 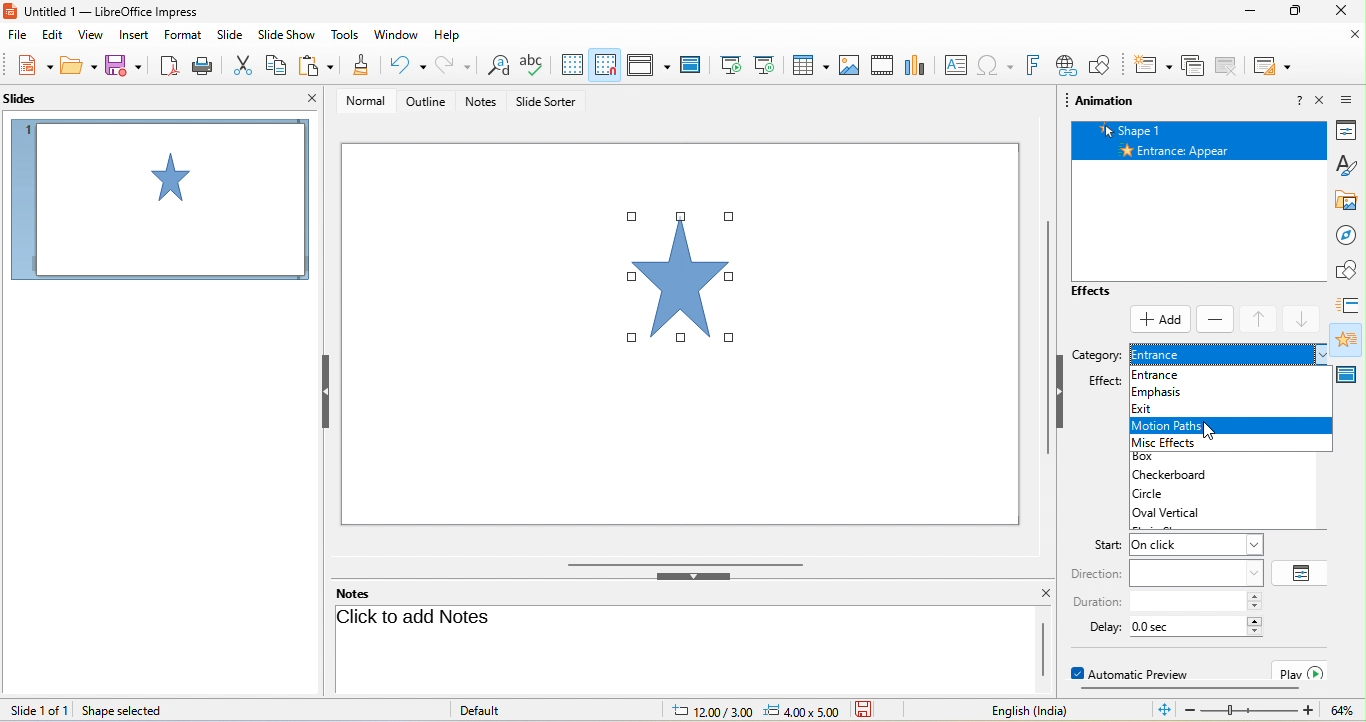 What do you see at coordinates (18, 36) in the screenshot?
I see `file` at bounding box center [18, 36].